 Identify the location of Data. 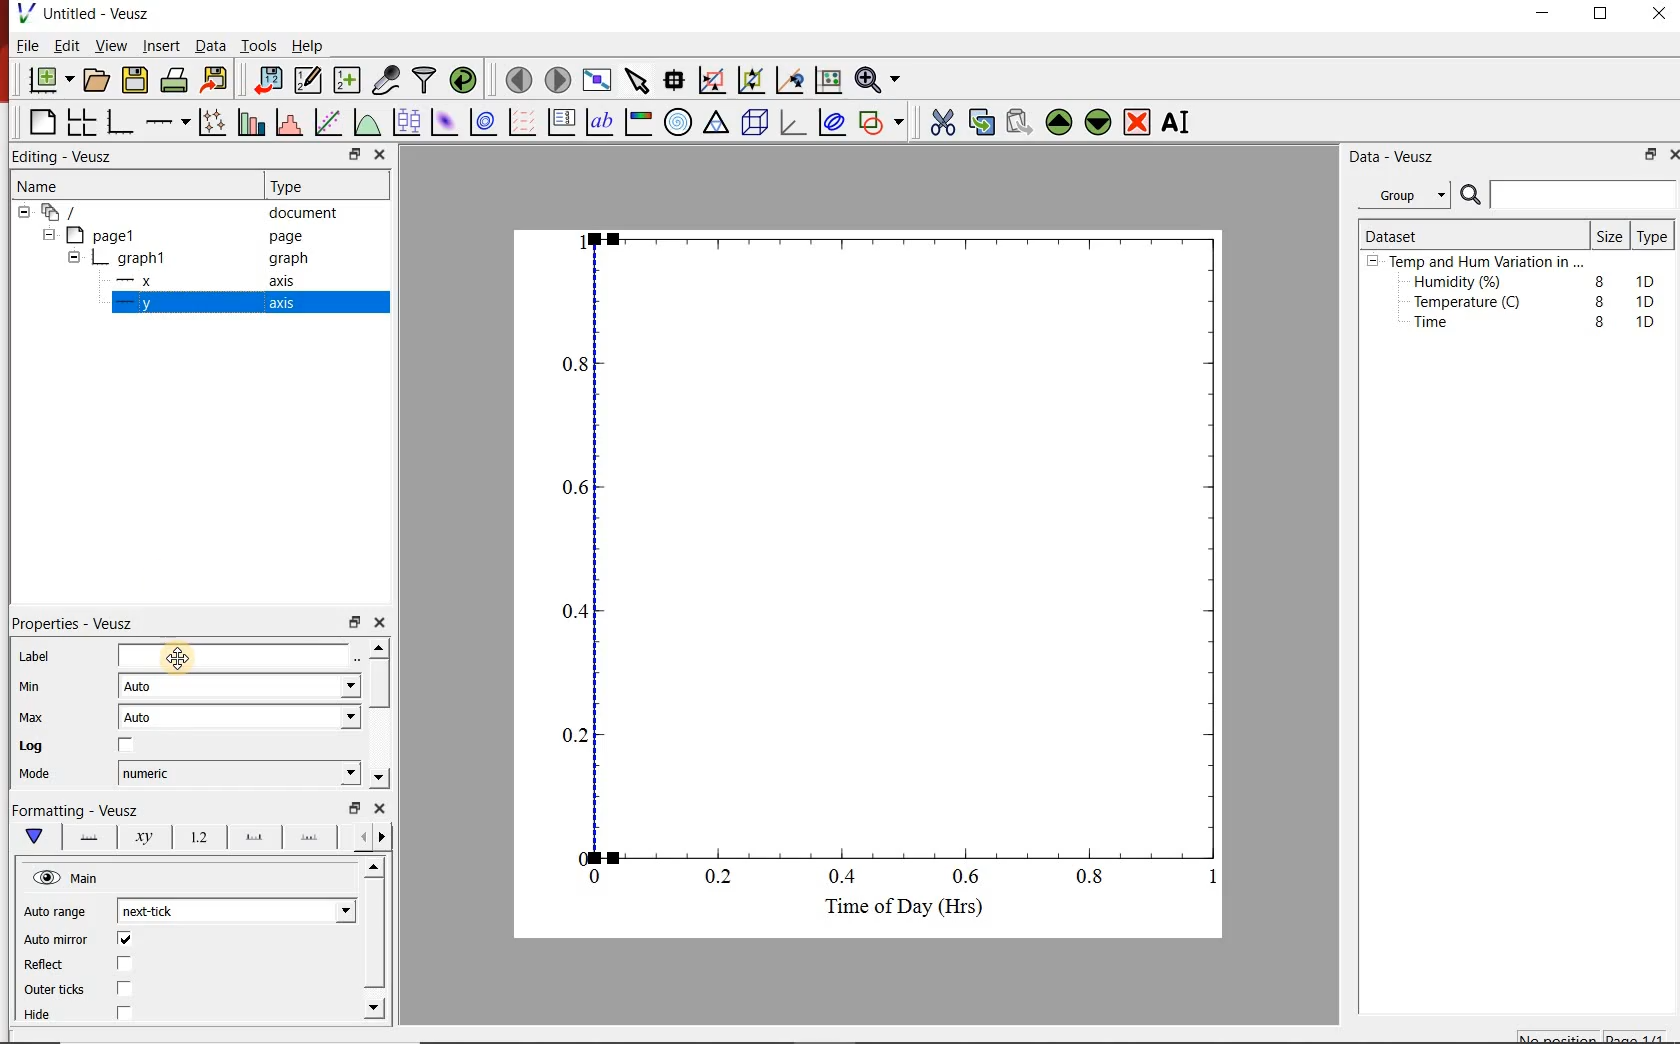
(206, 46).